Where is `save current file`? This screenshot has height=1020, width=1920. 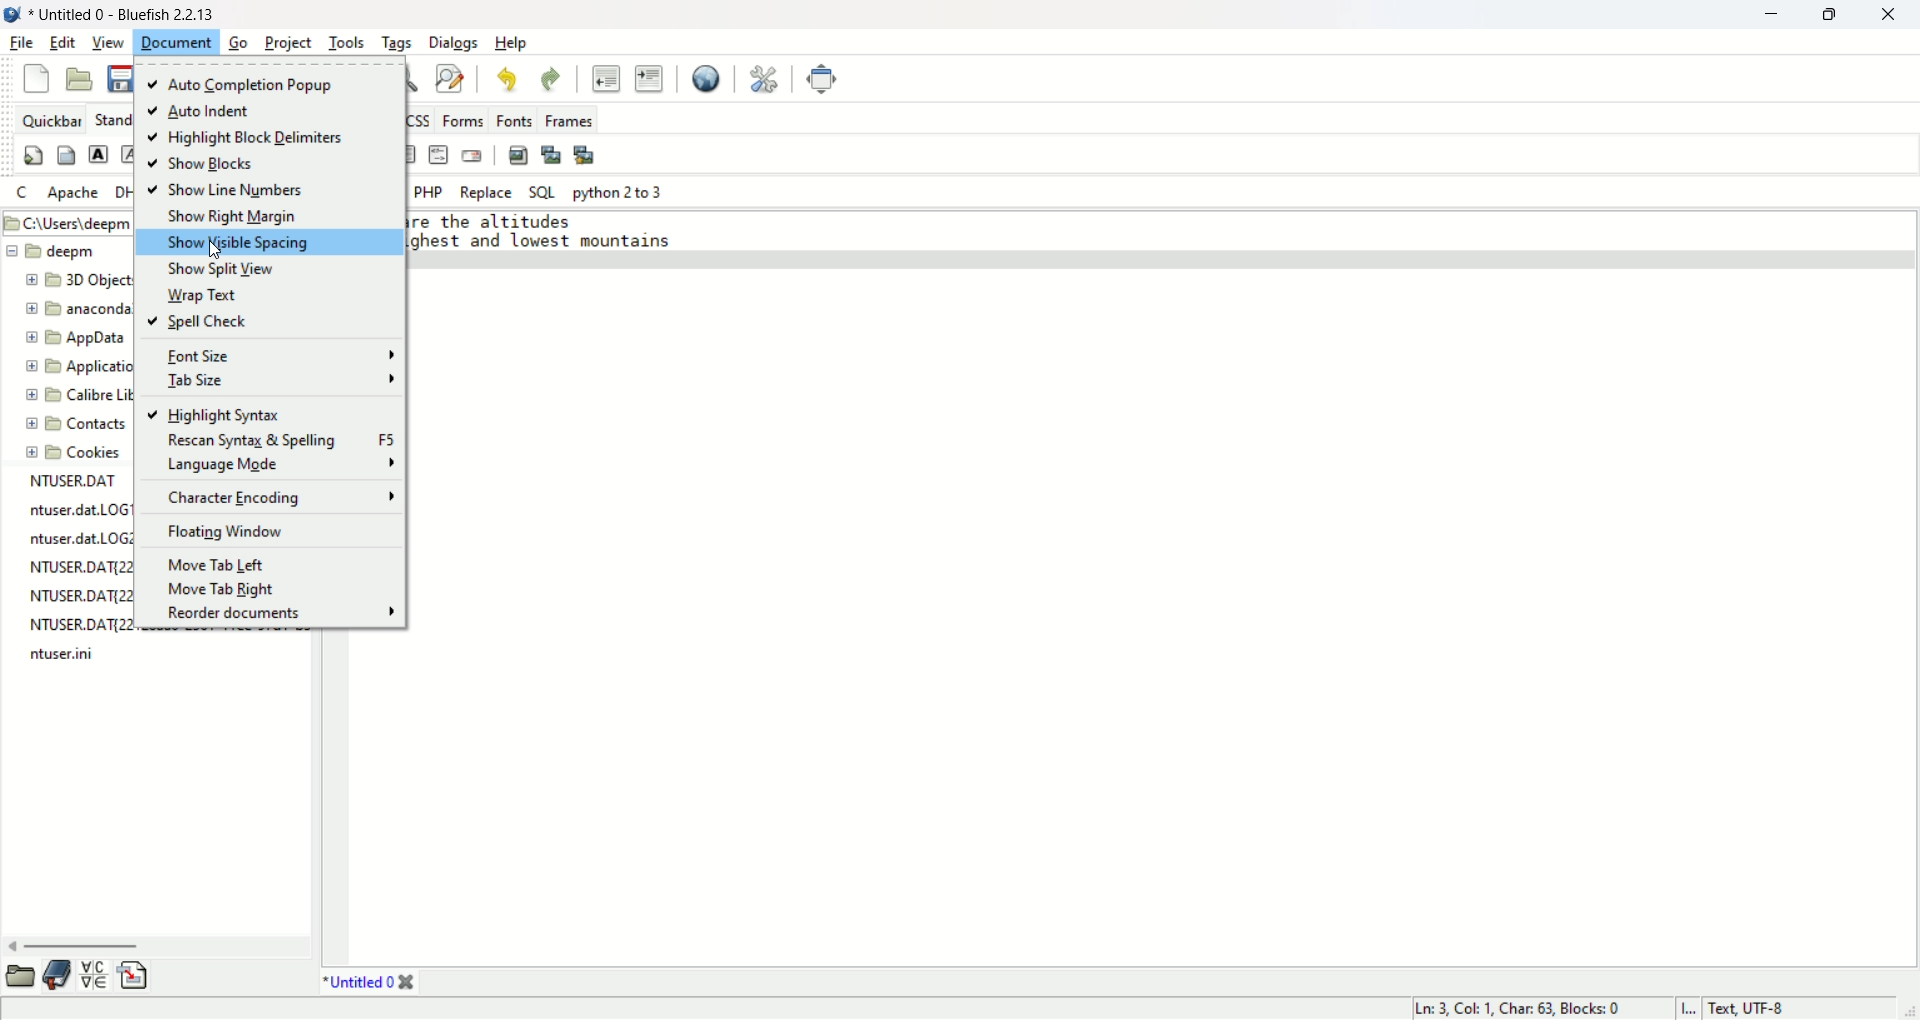 save current file is located at coordinates (120, 78).